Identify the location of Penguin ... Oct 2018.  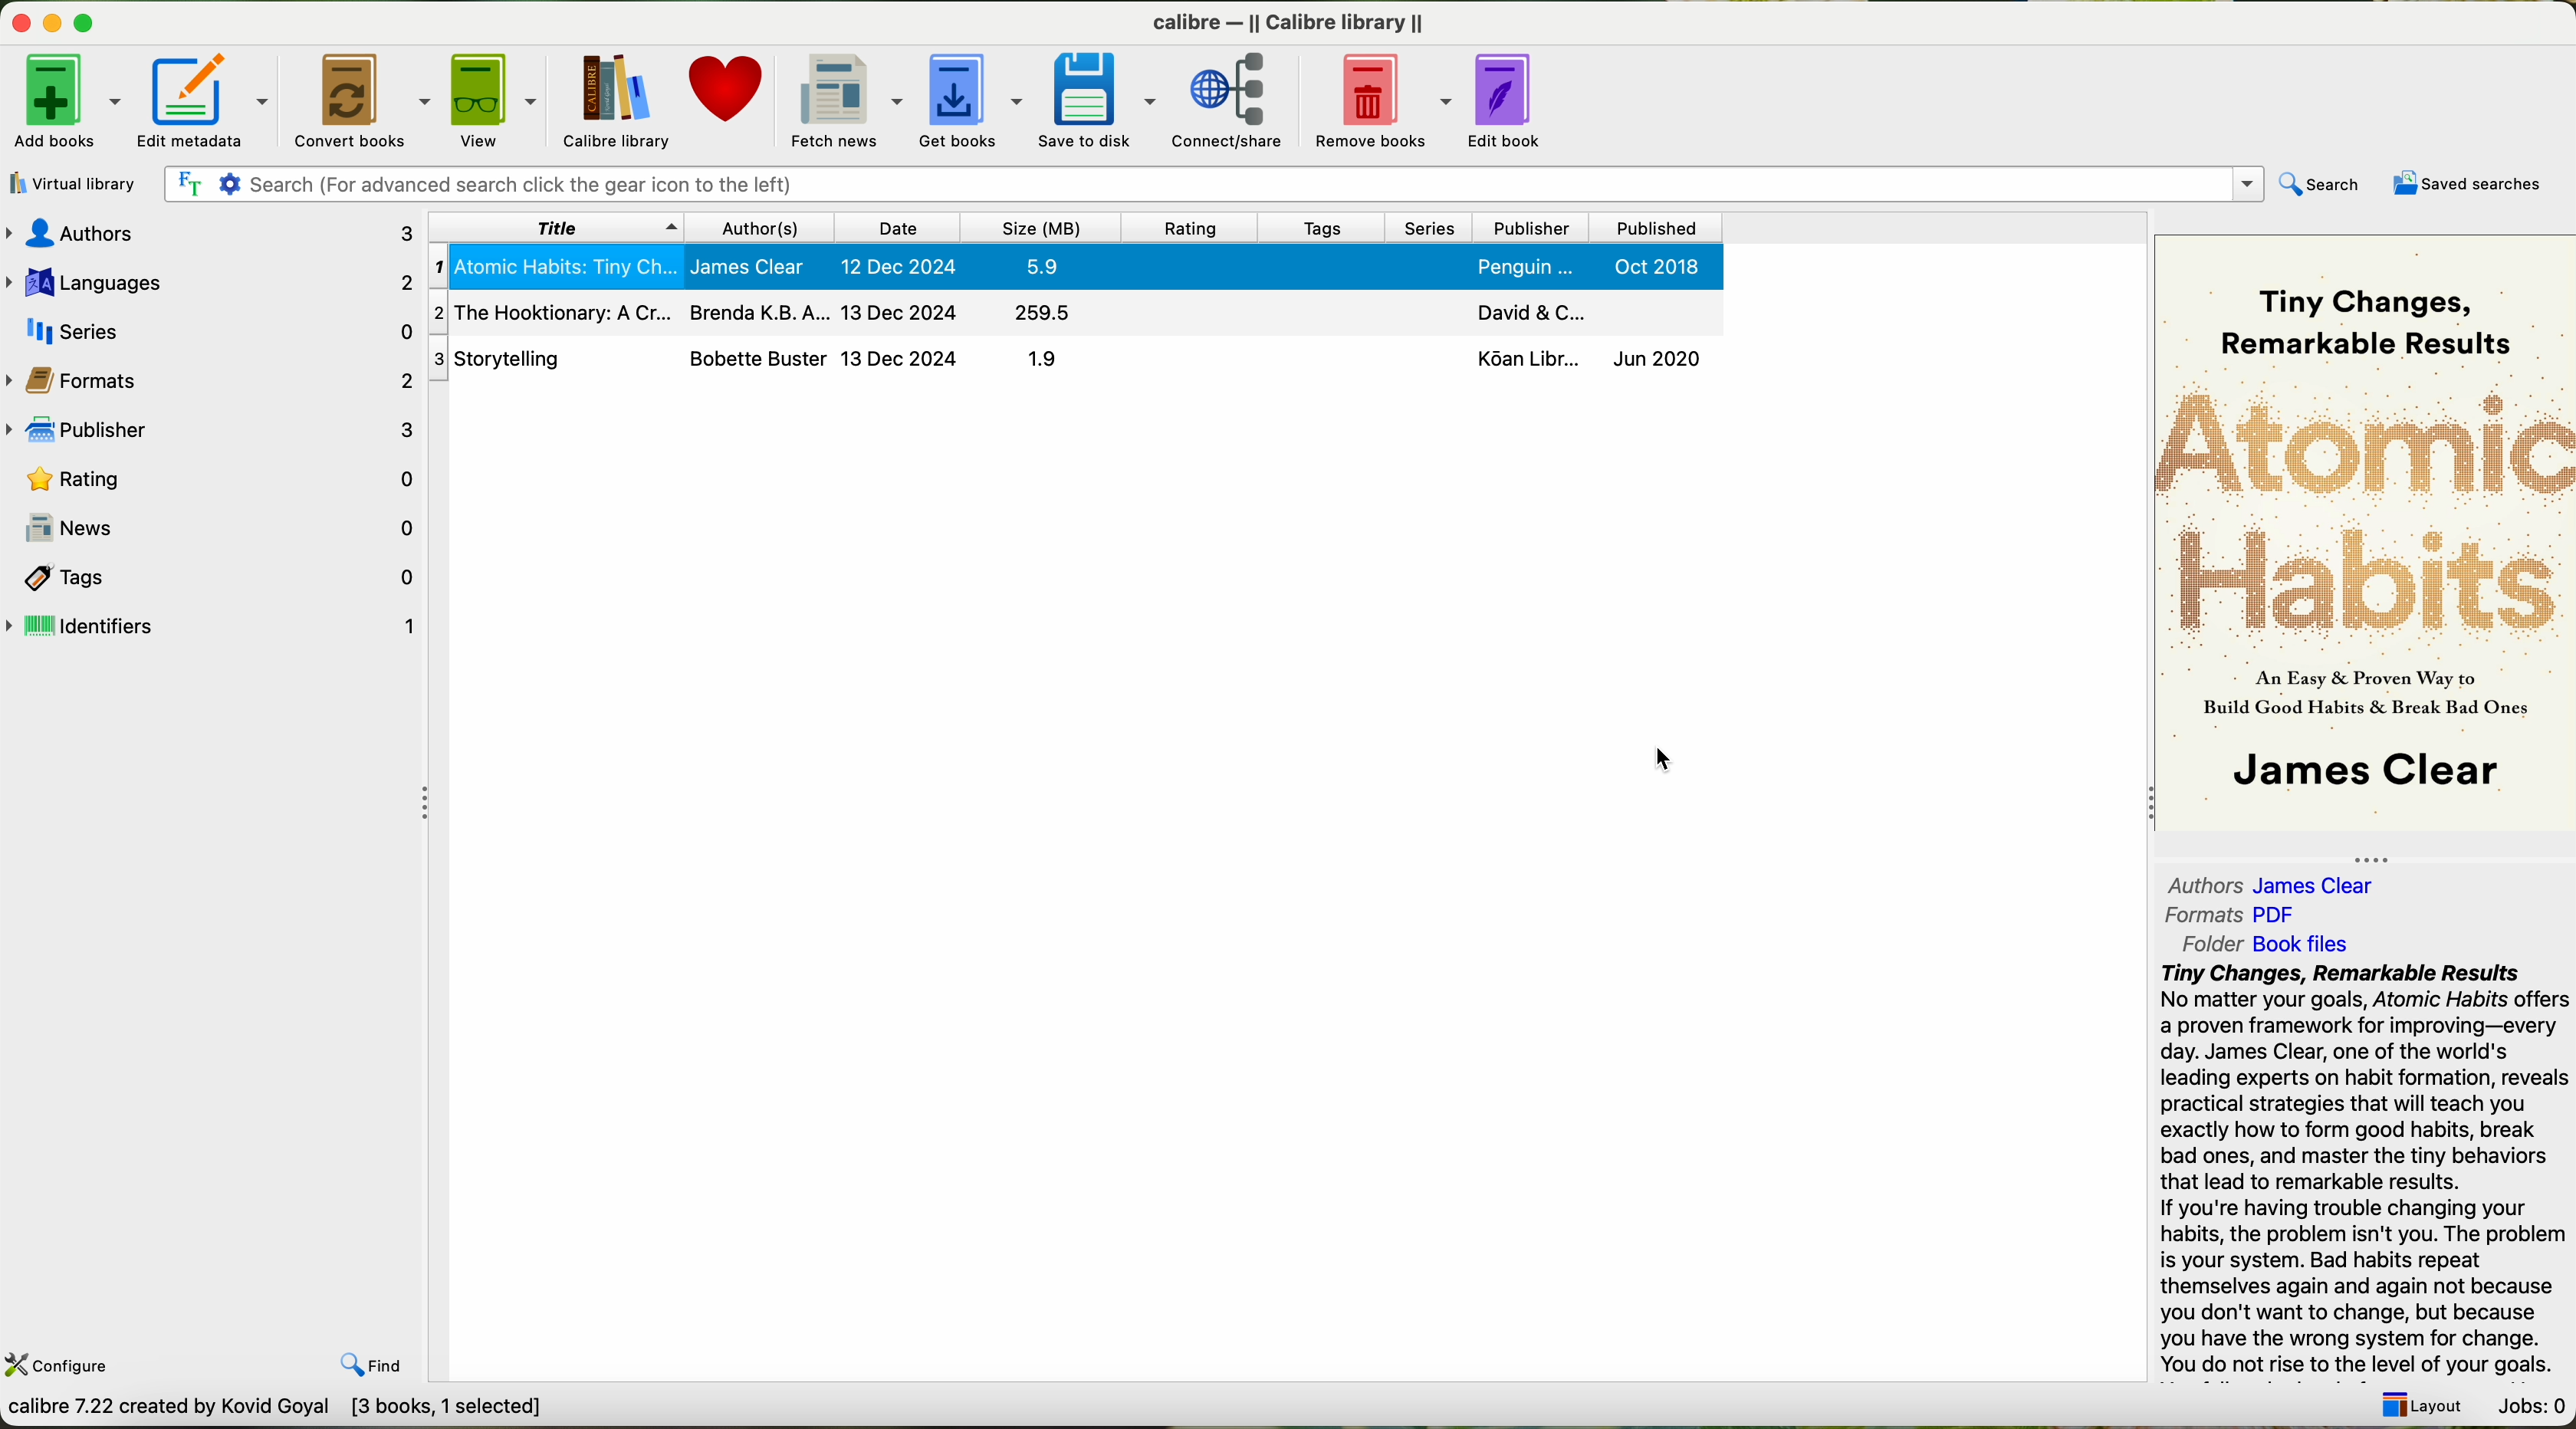
(1588, 269).